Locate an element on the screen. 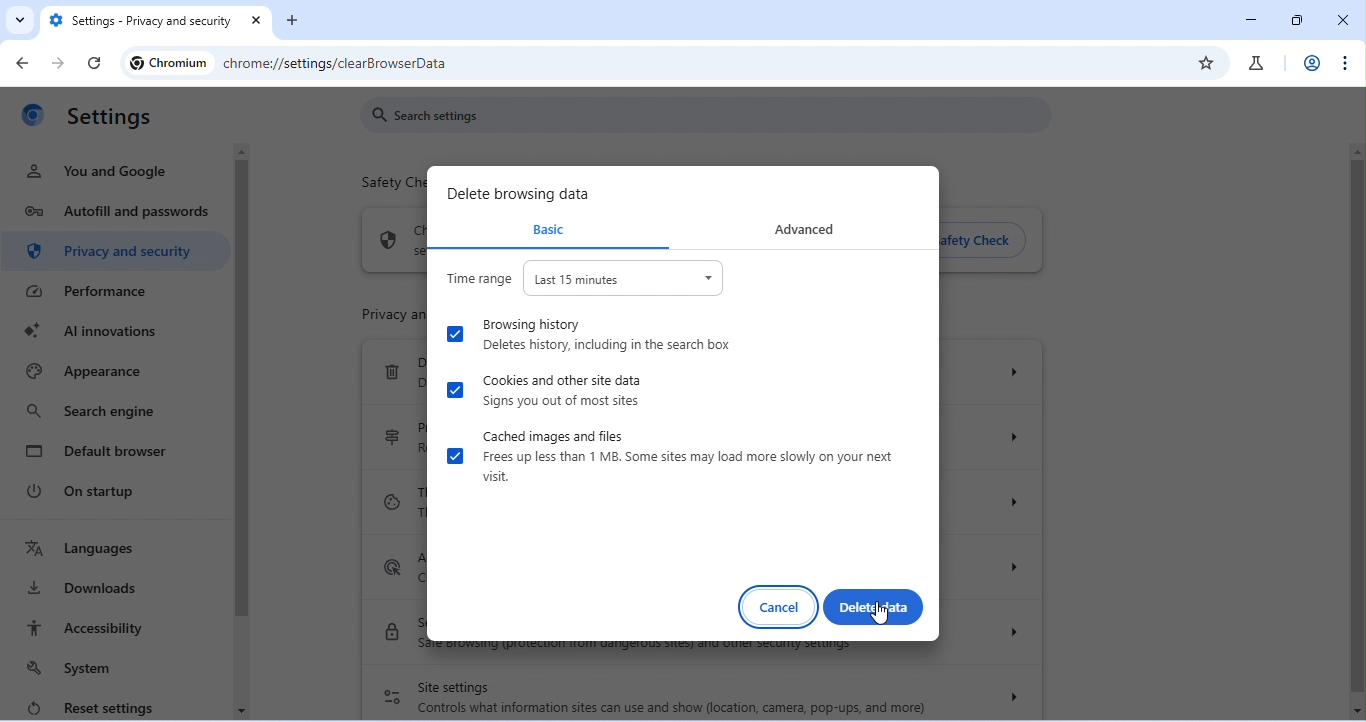 This screenshot has width=1366, height=722. drop down is located at coordinates (1019, 568).